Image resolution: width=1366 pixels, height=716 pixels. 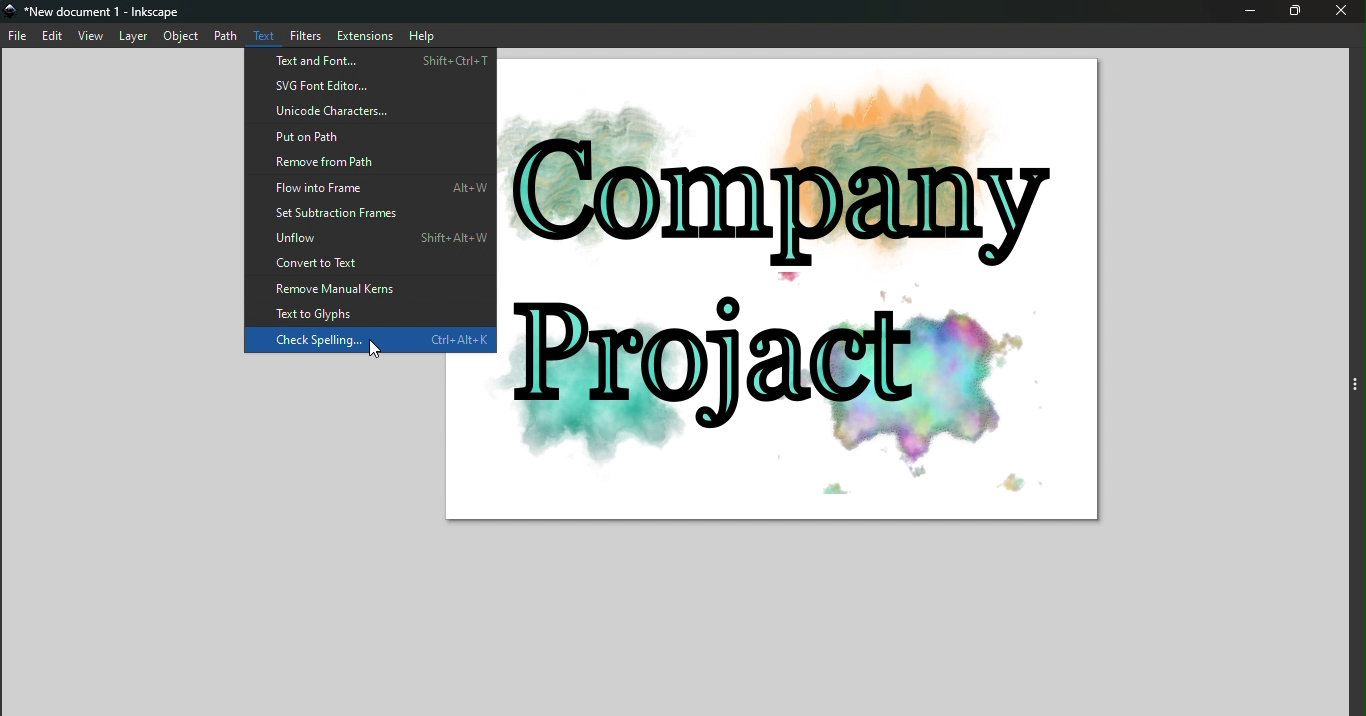 I want to click on Remove manual kerns, so click(x=371, y=290).